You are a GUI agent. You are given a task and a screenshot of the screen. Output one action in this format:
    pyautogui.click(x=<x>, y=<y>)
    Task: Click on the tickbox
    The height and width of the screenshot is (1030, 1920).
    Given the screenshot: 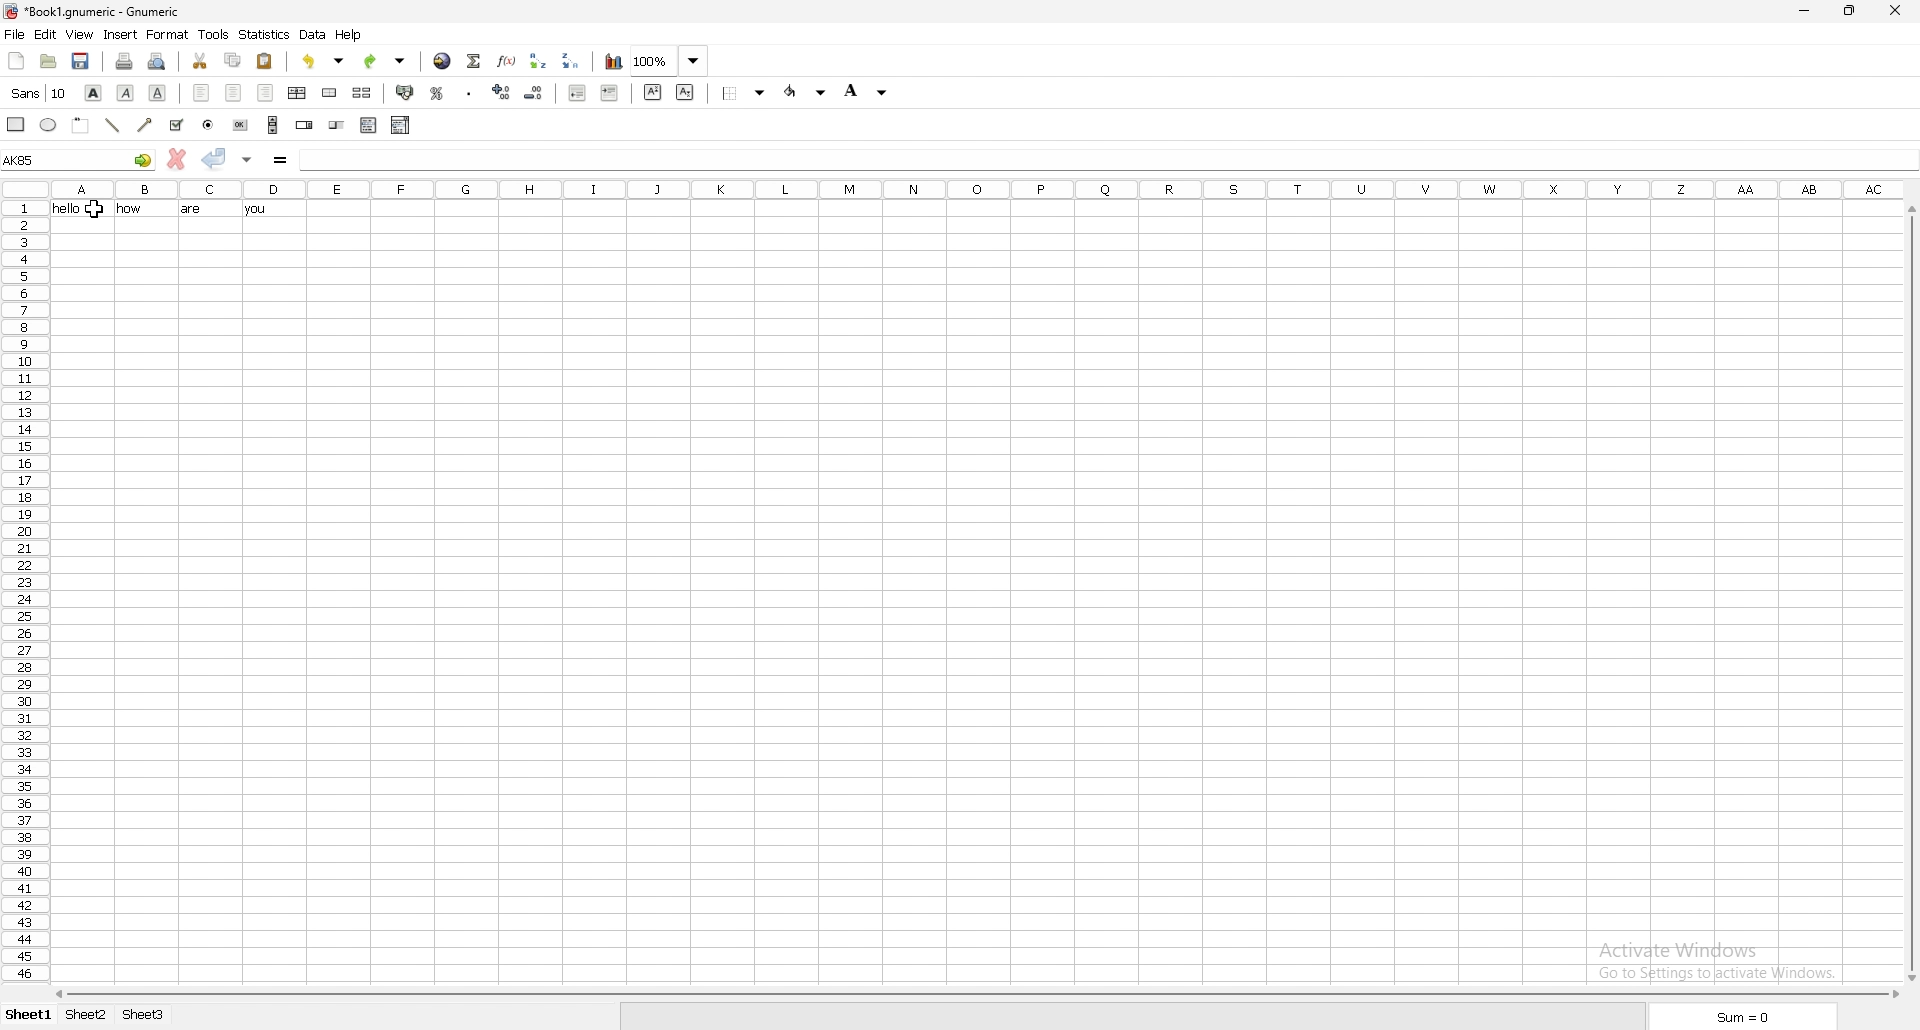 What is the action you would take?
    pyautogui.click(x=175, y=125)
    